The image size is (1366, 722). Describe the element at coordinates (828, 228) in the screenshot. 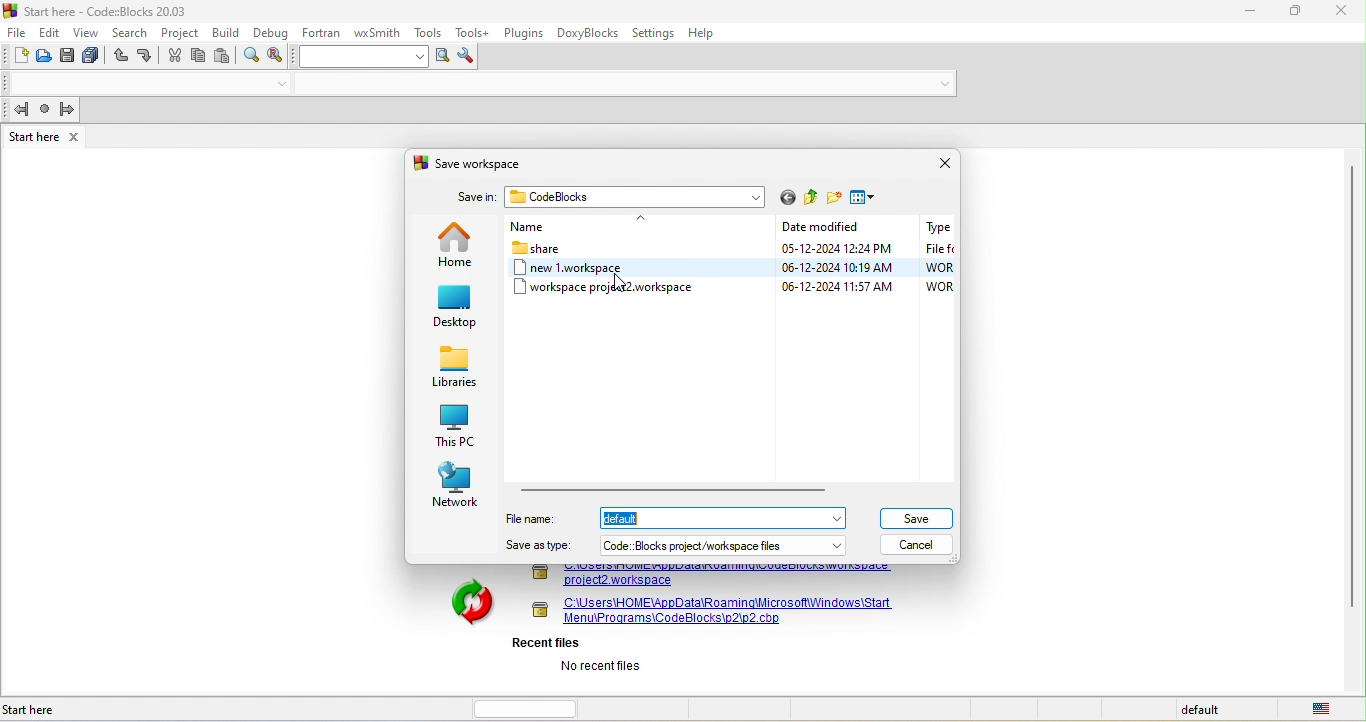

I see `Date modified` at that location.